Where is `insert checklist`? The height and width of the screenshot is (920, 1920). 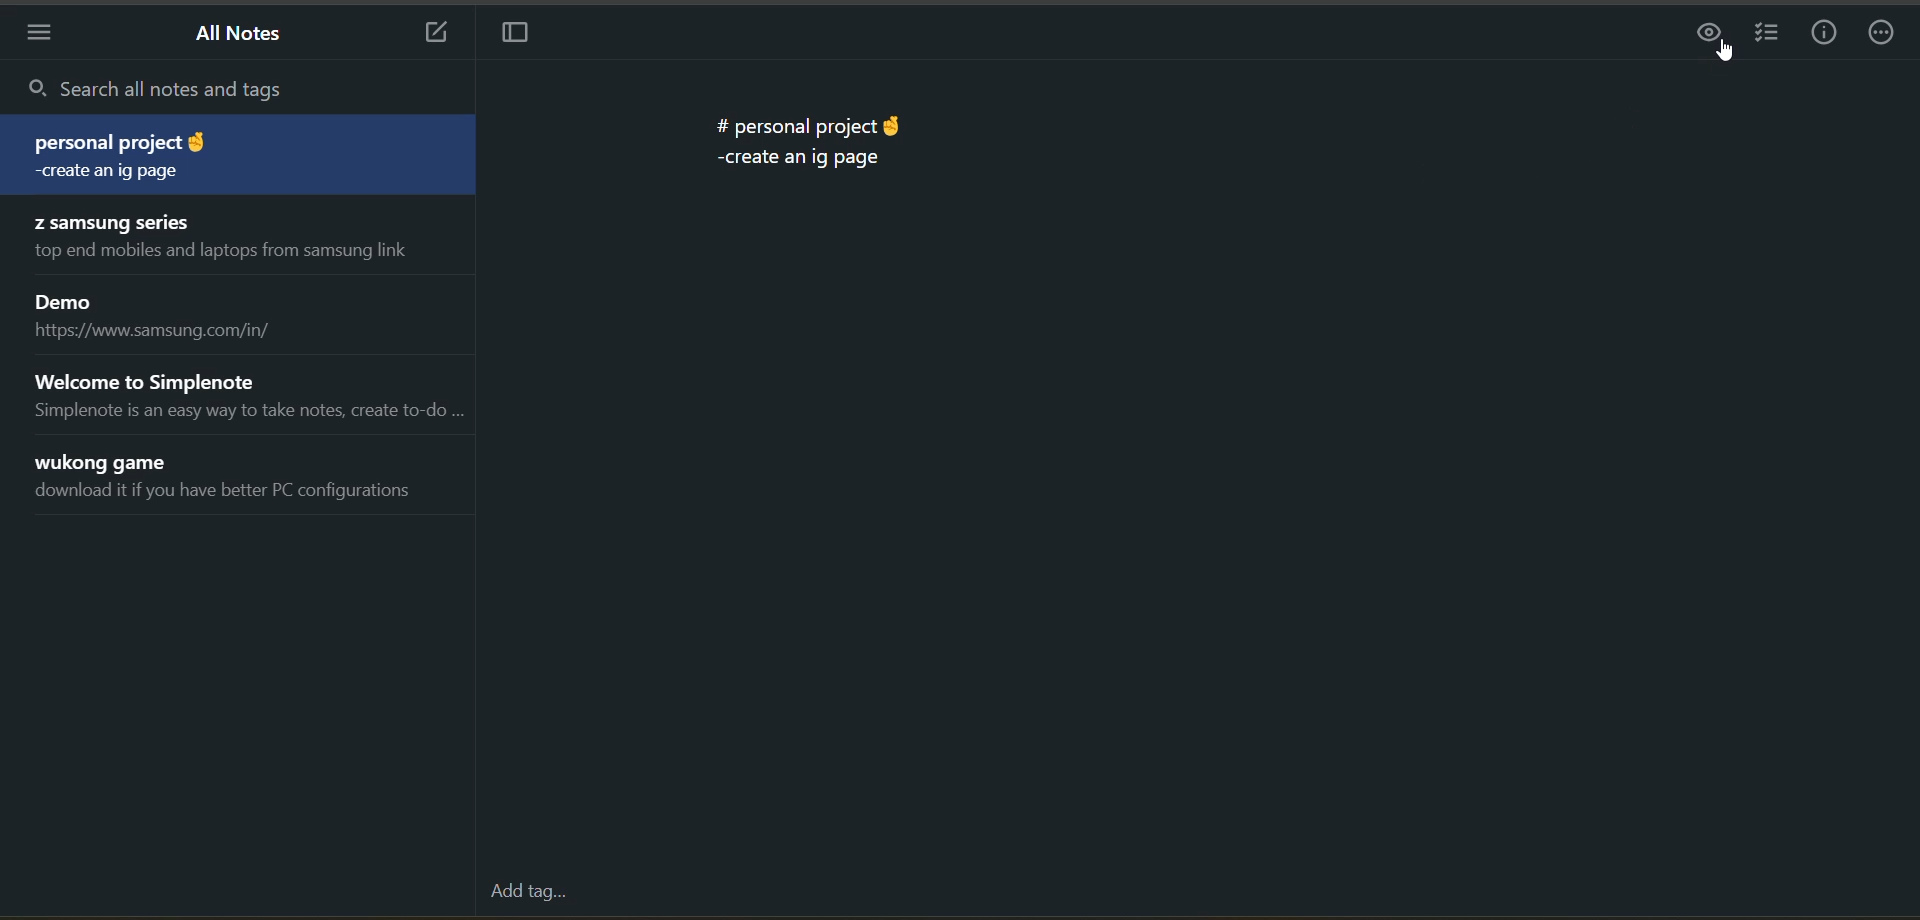
insert checklist is located at coordinates (1768, 35).